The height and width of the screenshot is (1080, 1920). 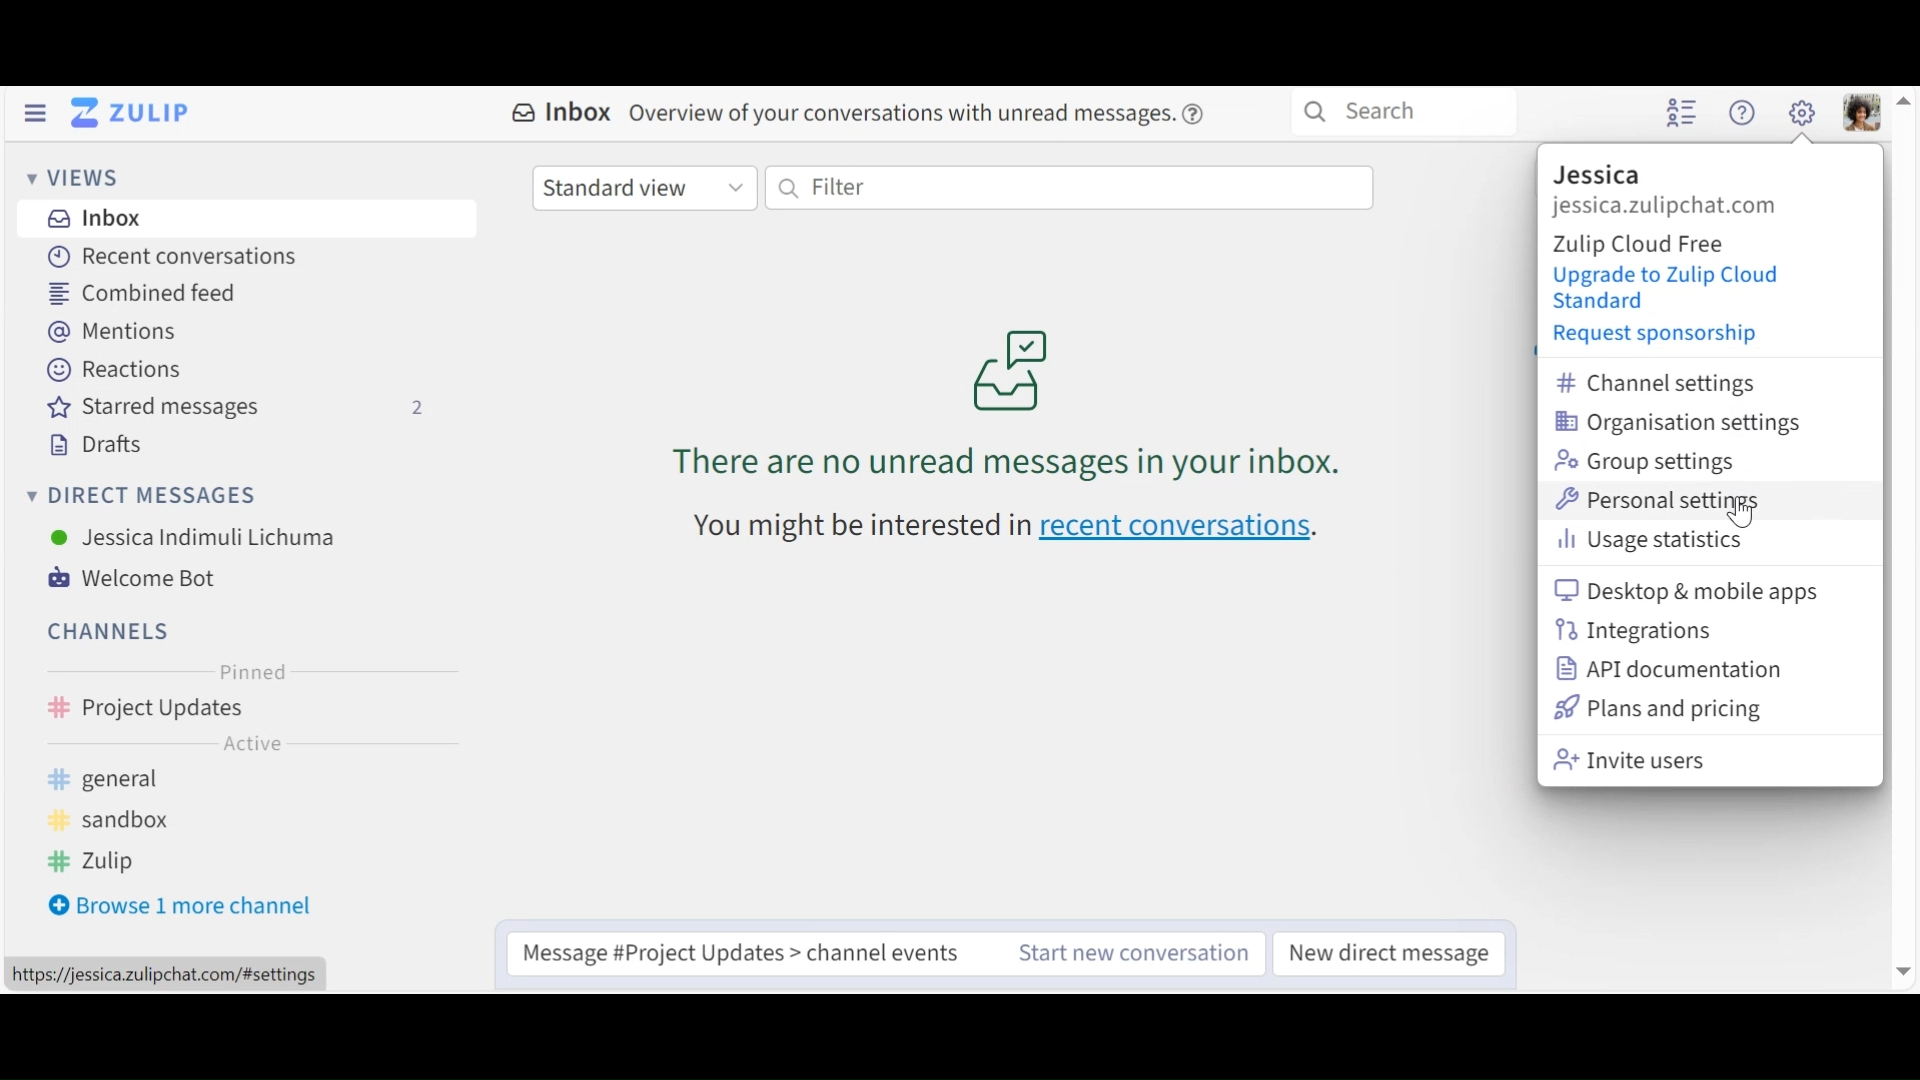 I want to click on recent conversations, so click(x=1011, y=527).